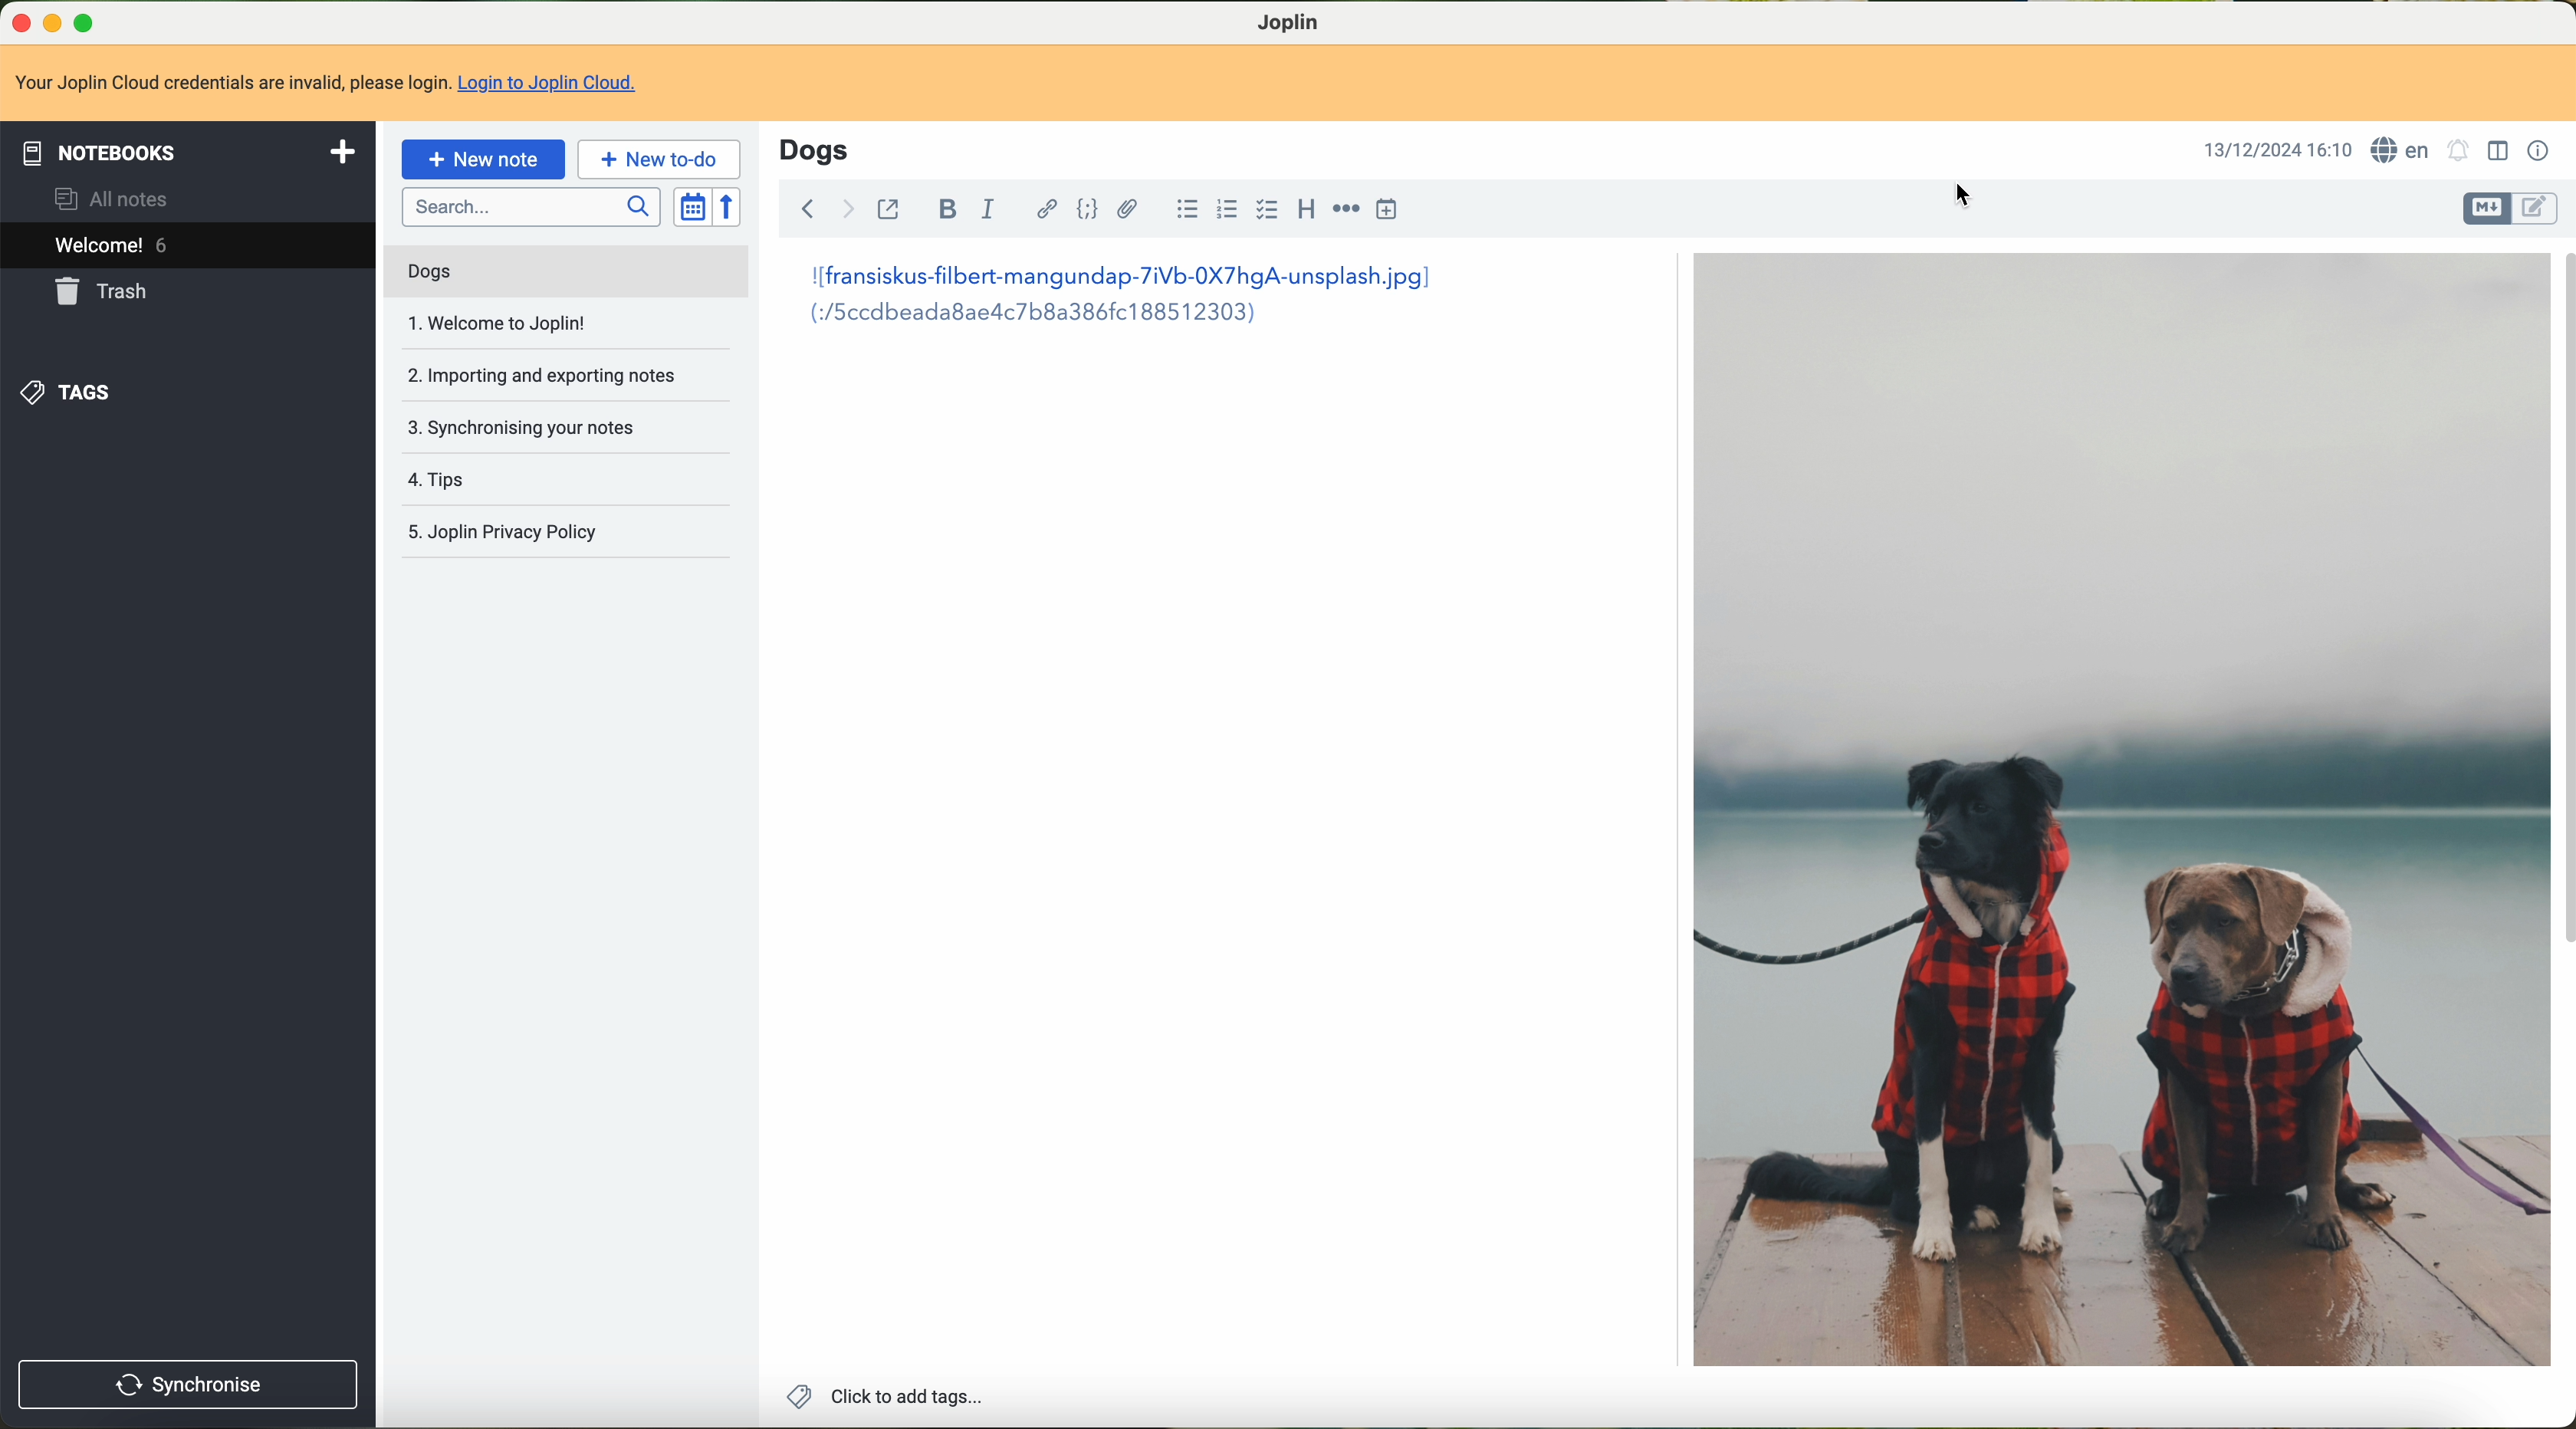  I want to click on Your Joplin Cloud credentials are invalid, please login. Login to Joplin Cloud, so click(335, 85).